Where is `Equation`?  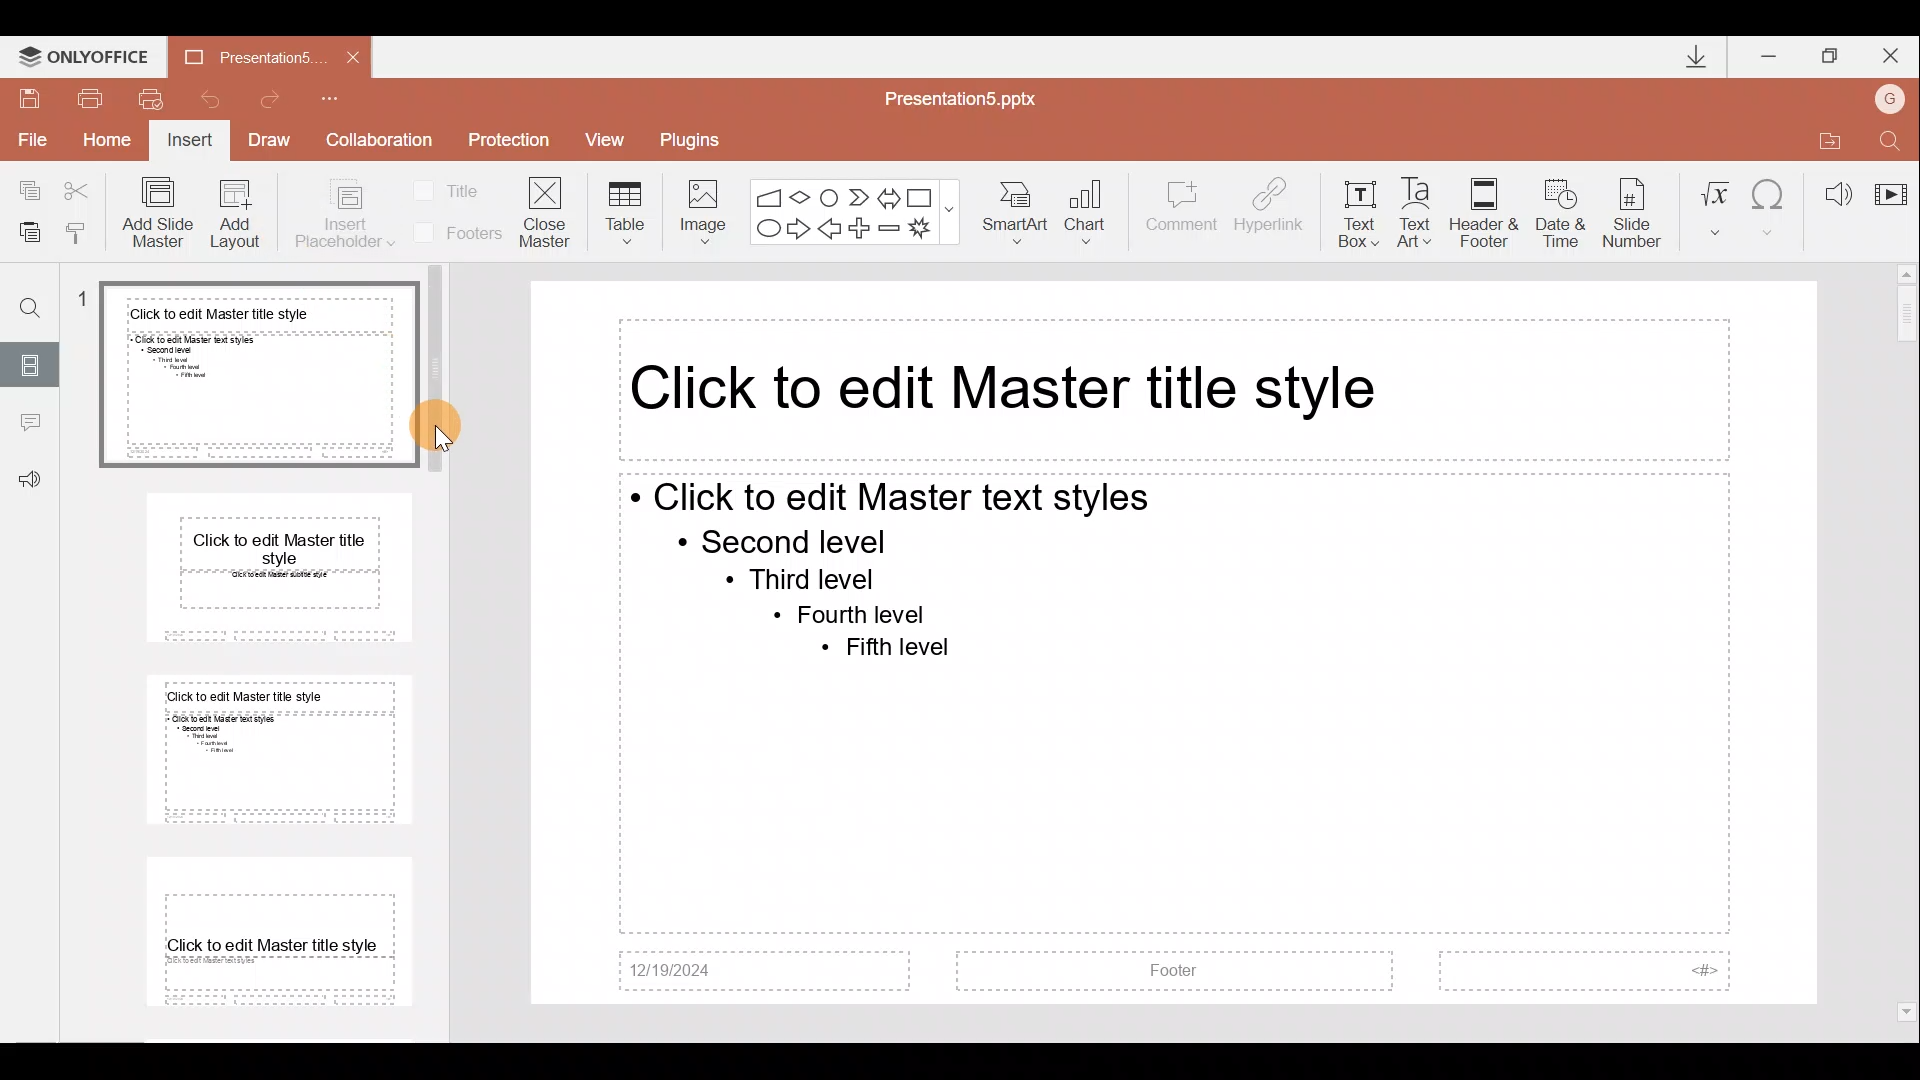 Equation is located at coordinates (1714, 205).